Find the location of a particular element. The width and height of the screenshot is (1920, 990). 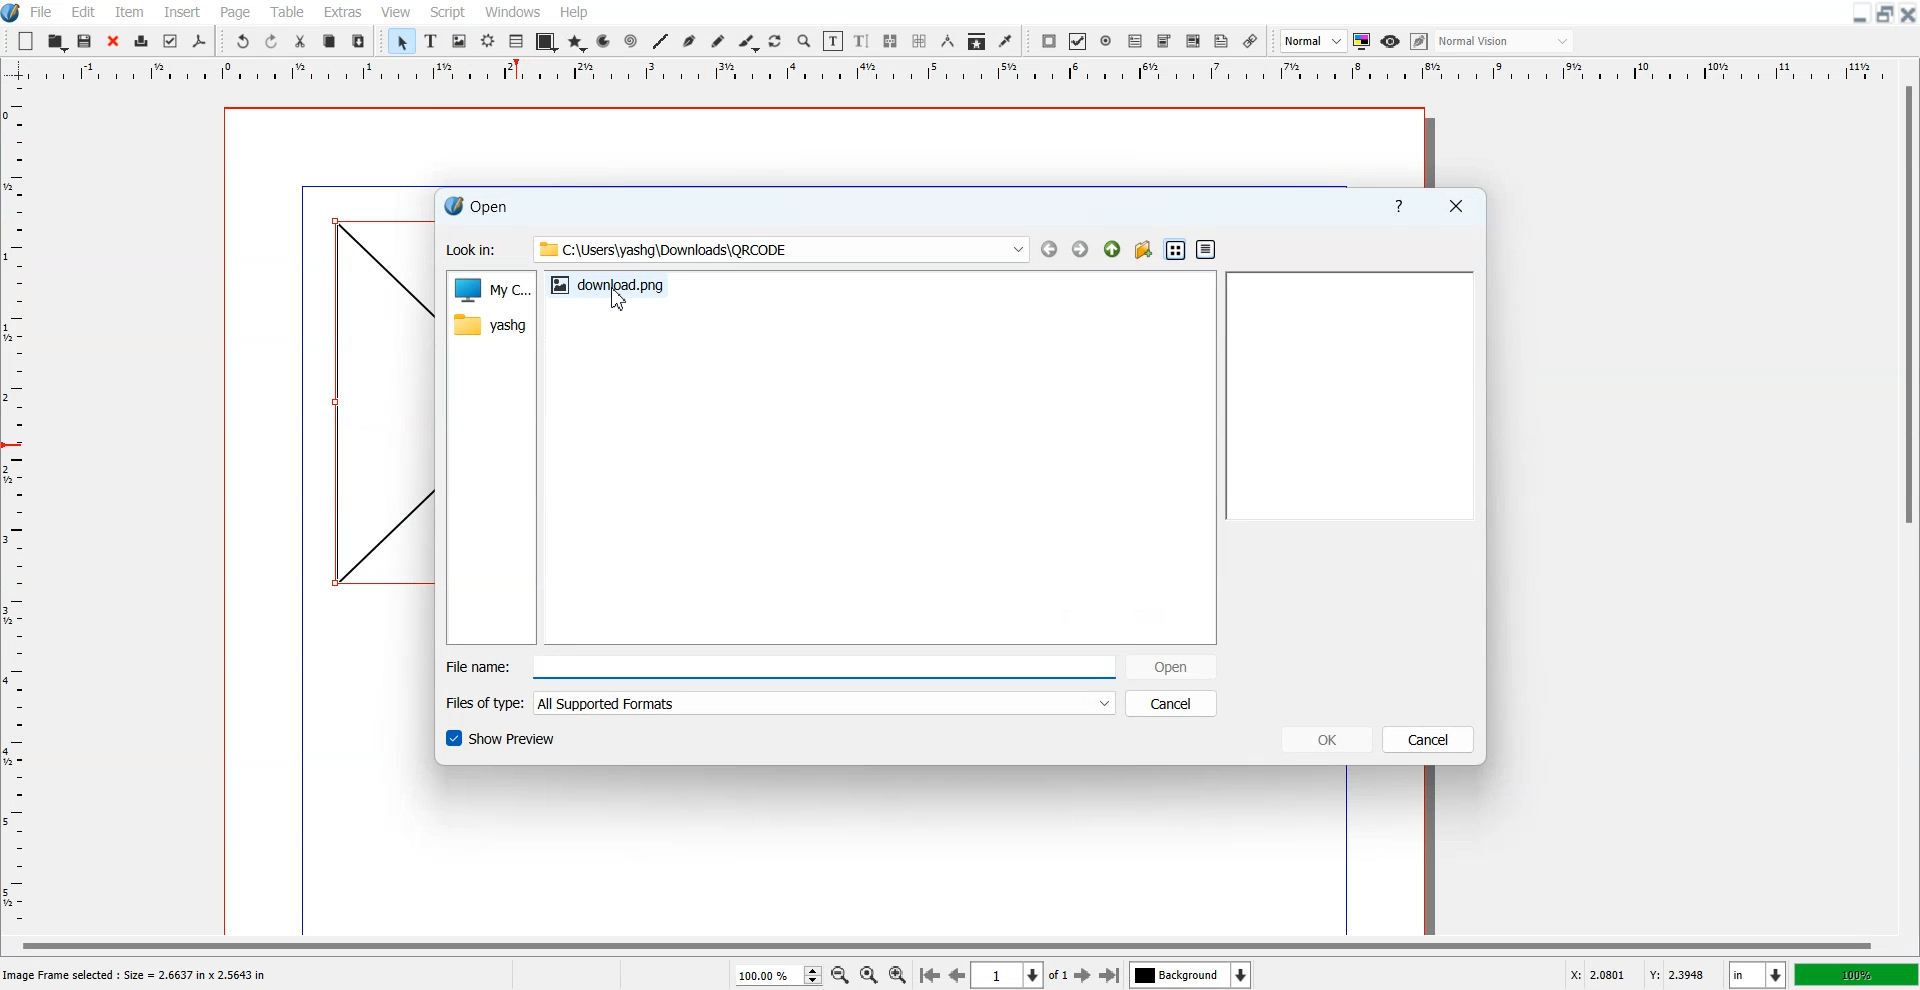

“1 C:\Users\yashg\Downloads\QRCODE is located at coordinates (665, 249).